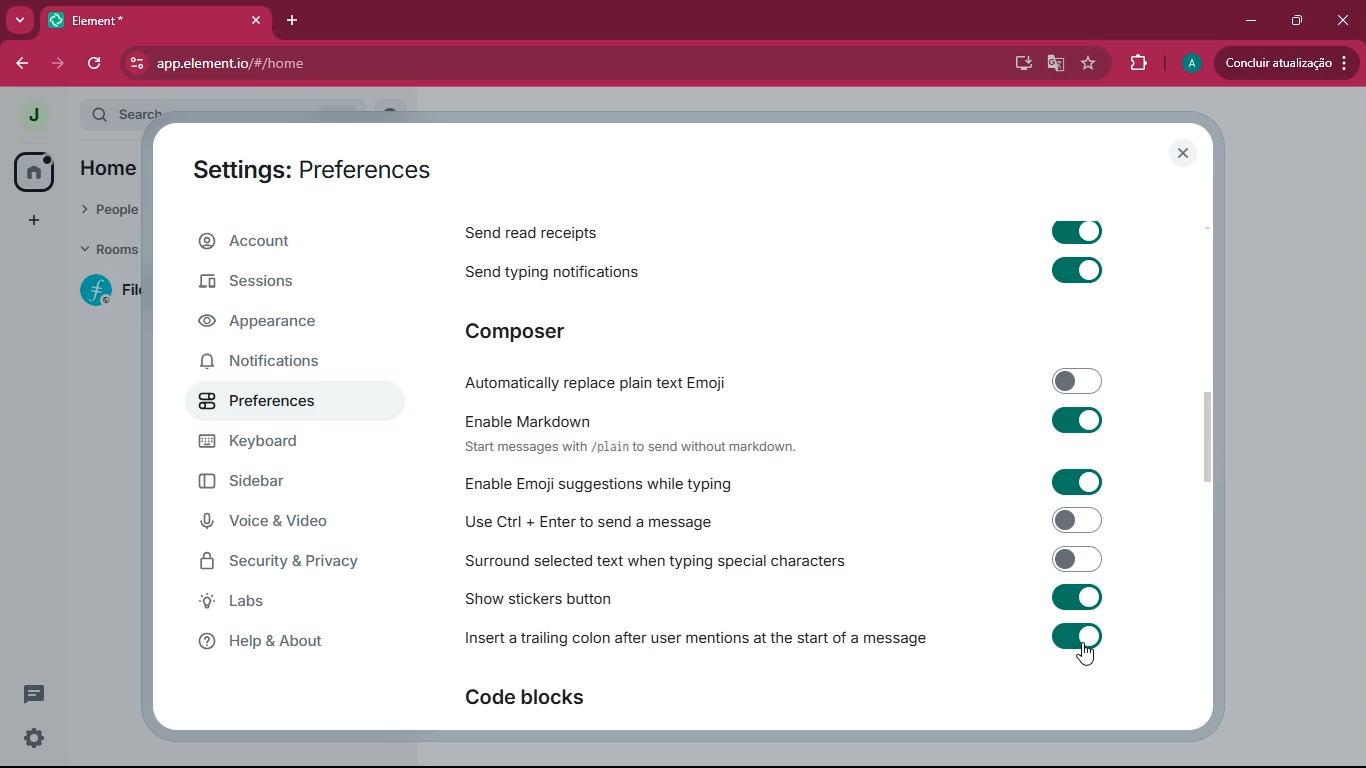  Describe the element at coordinates (1086, 64) in the screenshot. I see `favourite` at that location.